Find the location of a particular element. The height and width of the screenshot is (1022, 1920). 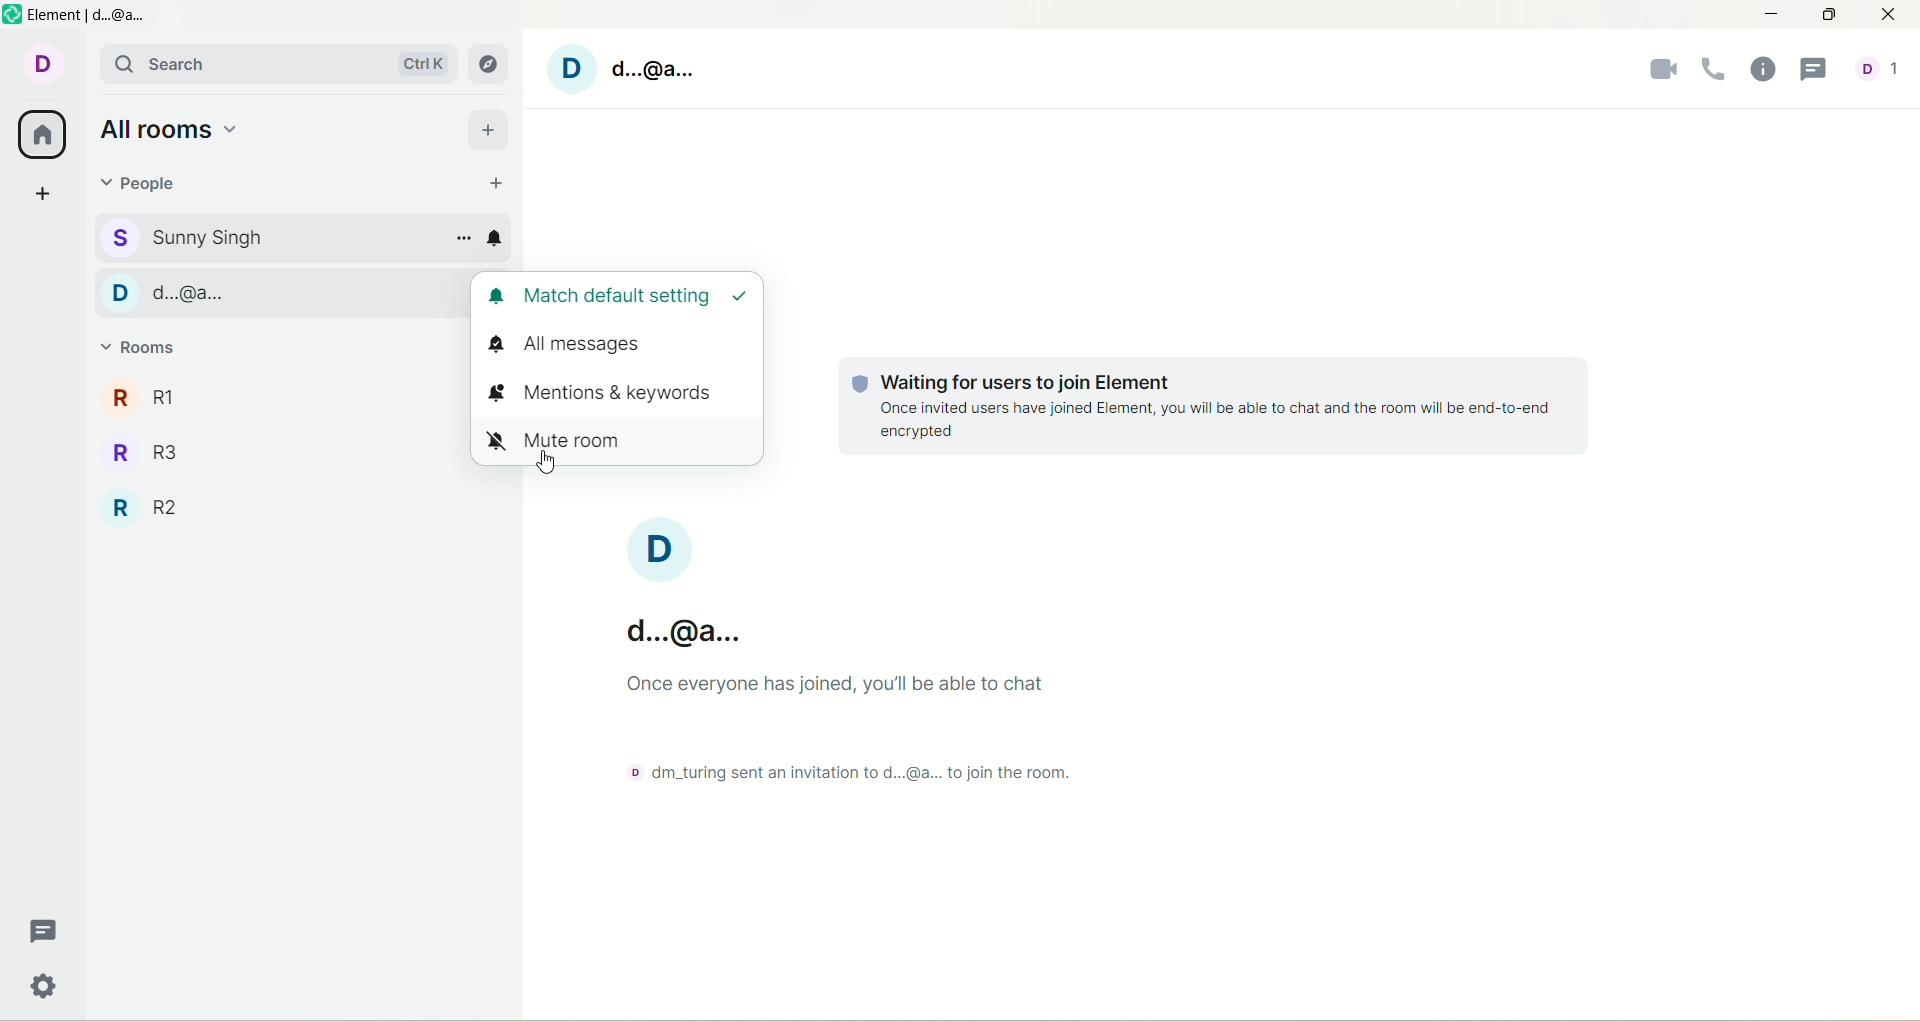

account is located at coordinates (668, 584).